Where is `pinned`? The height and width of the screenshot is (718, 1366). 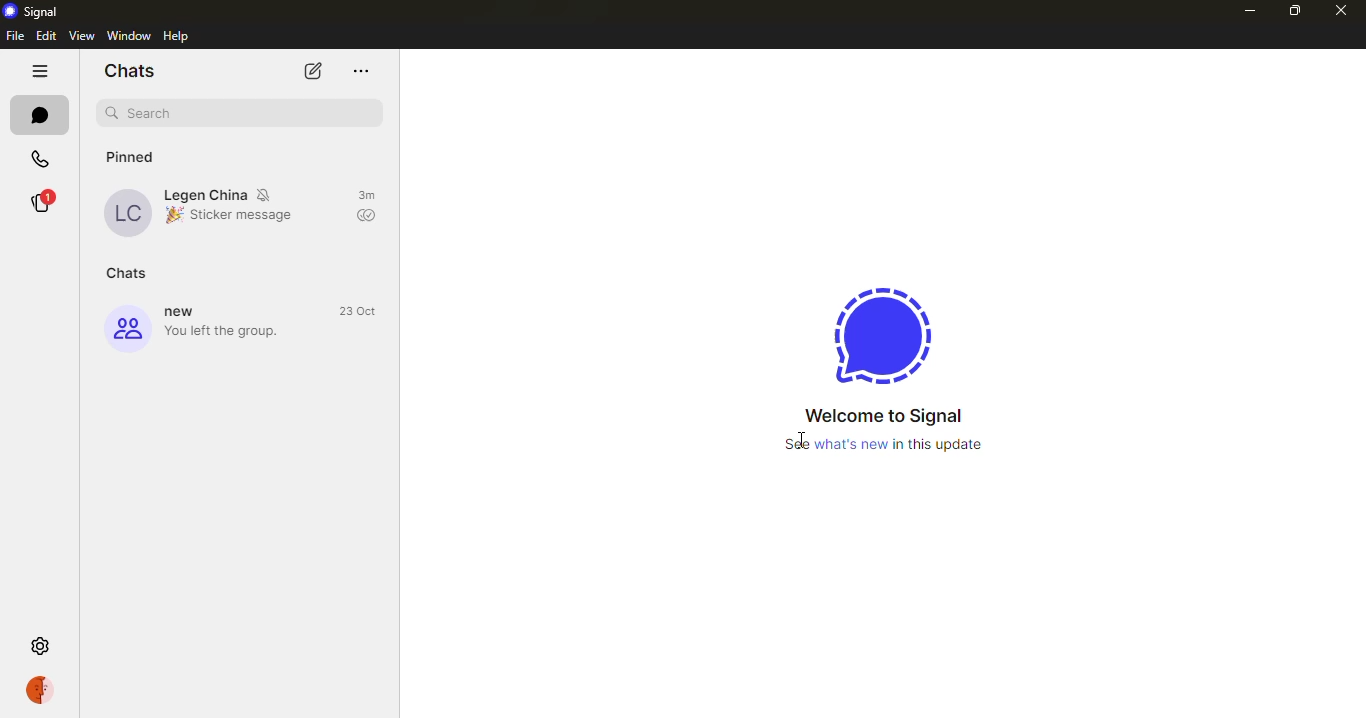
pinned is located at coordinates (138, 155).